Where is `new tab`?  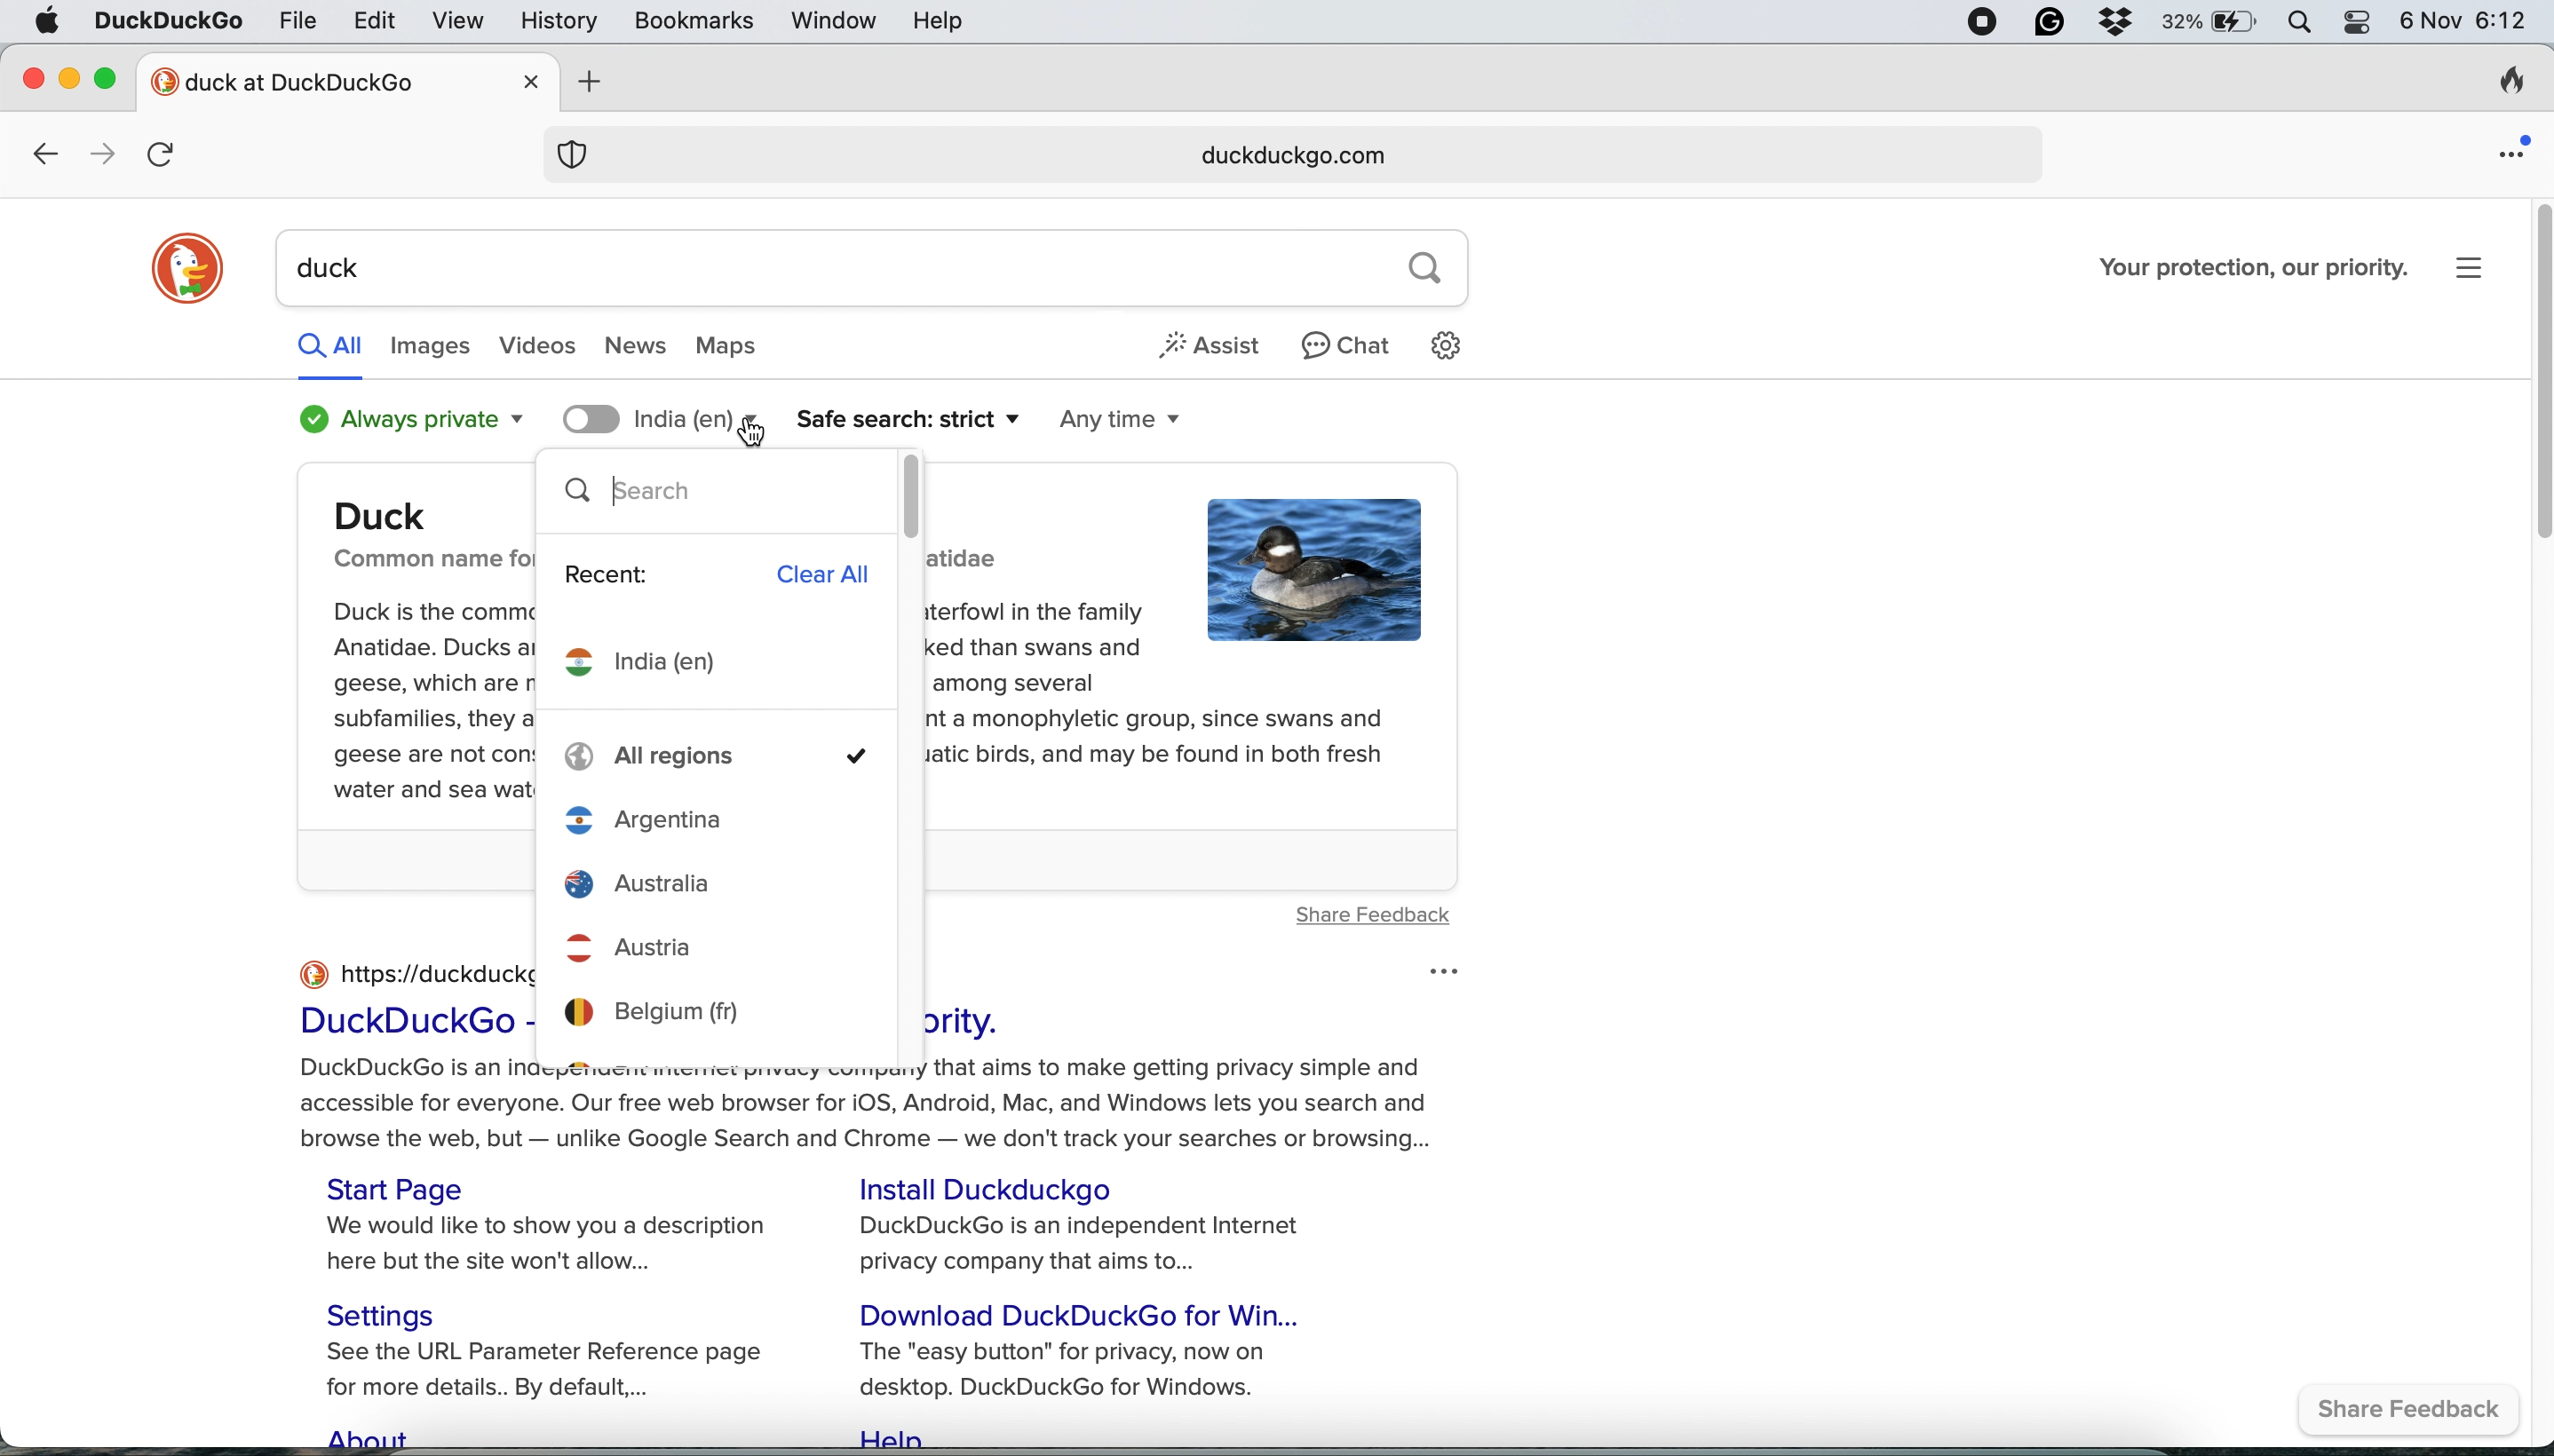
new tab is located at coordinates (326, 81).